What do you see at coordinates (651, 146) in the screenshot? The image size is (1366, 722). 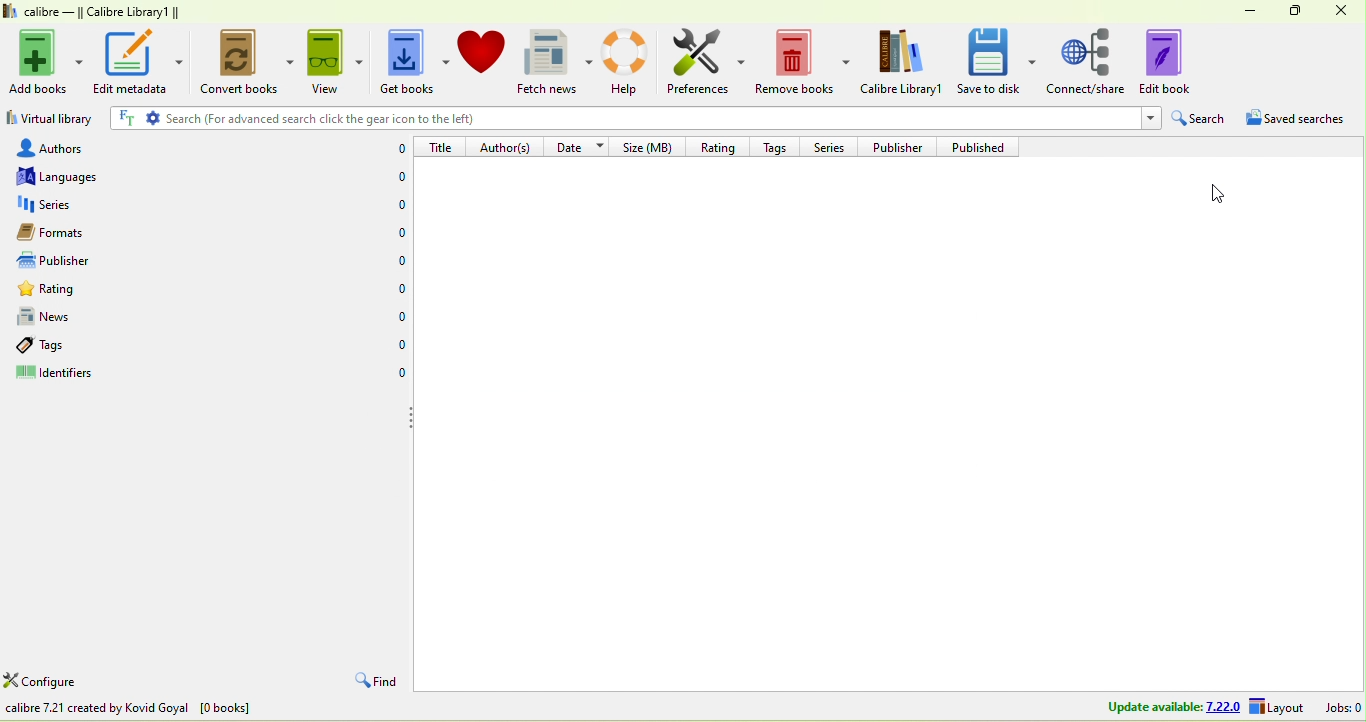 I see `size` at bounding box center [651, 146].